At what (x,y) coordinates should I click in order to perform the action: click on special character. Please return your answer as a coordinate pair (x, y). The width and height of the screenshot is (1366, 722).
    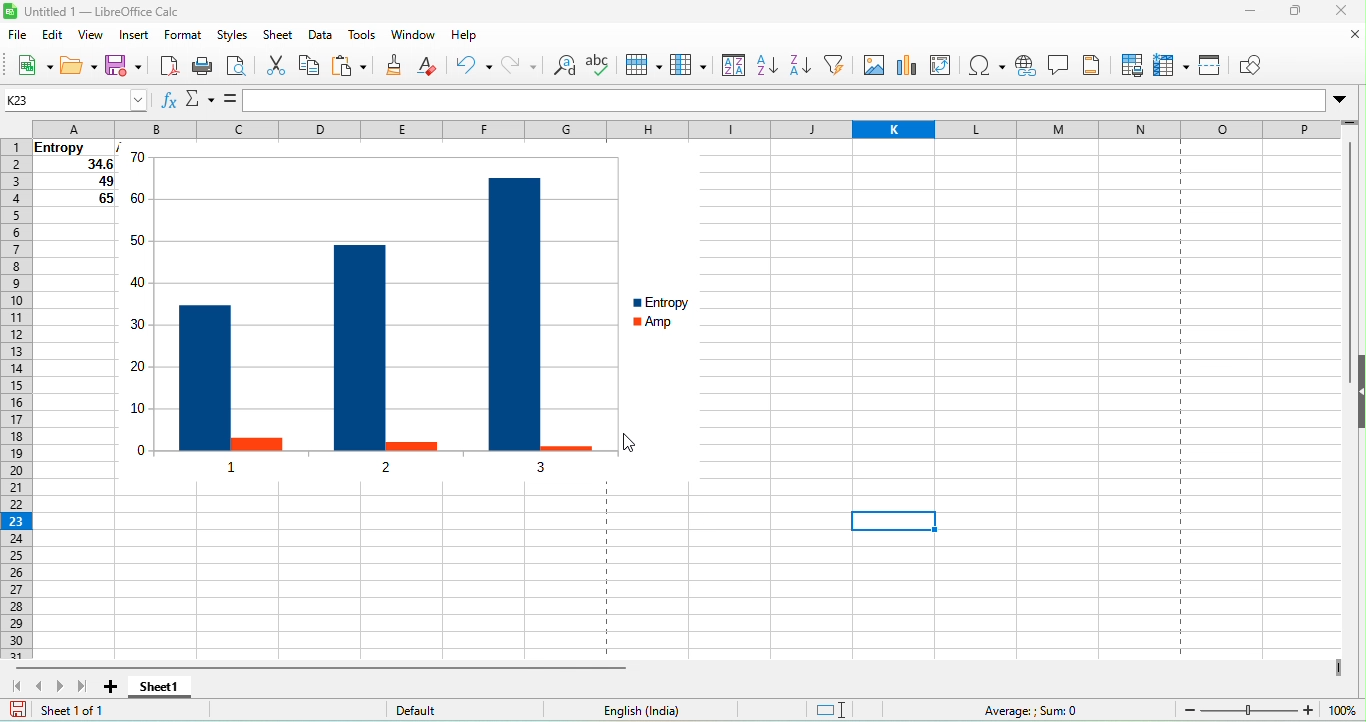
    Looking at the image, I should click on (988, 65).